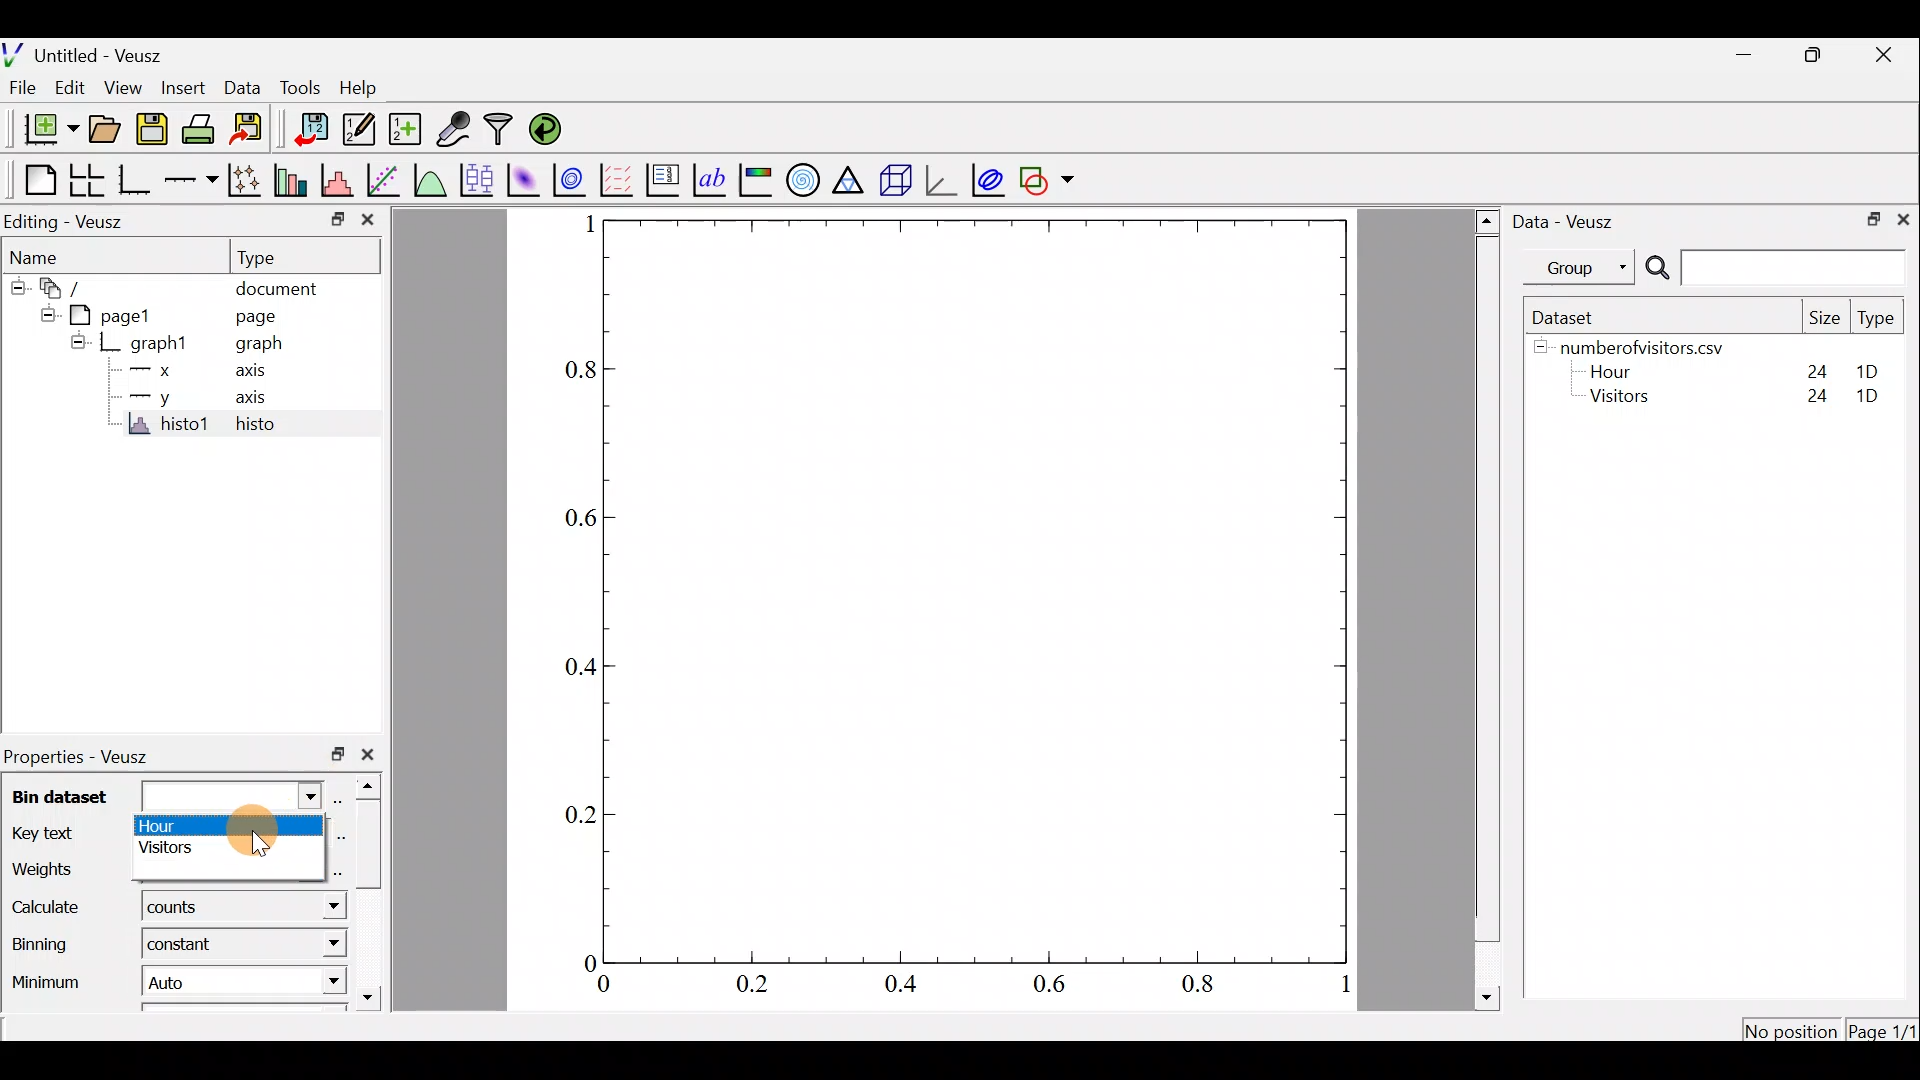  I want to click on page, so click(259, 317).